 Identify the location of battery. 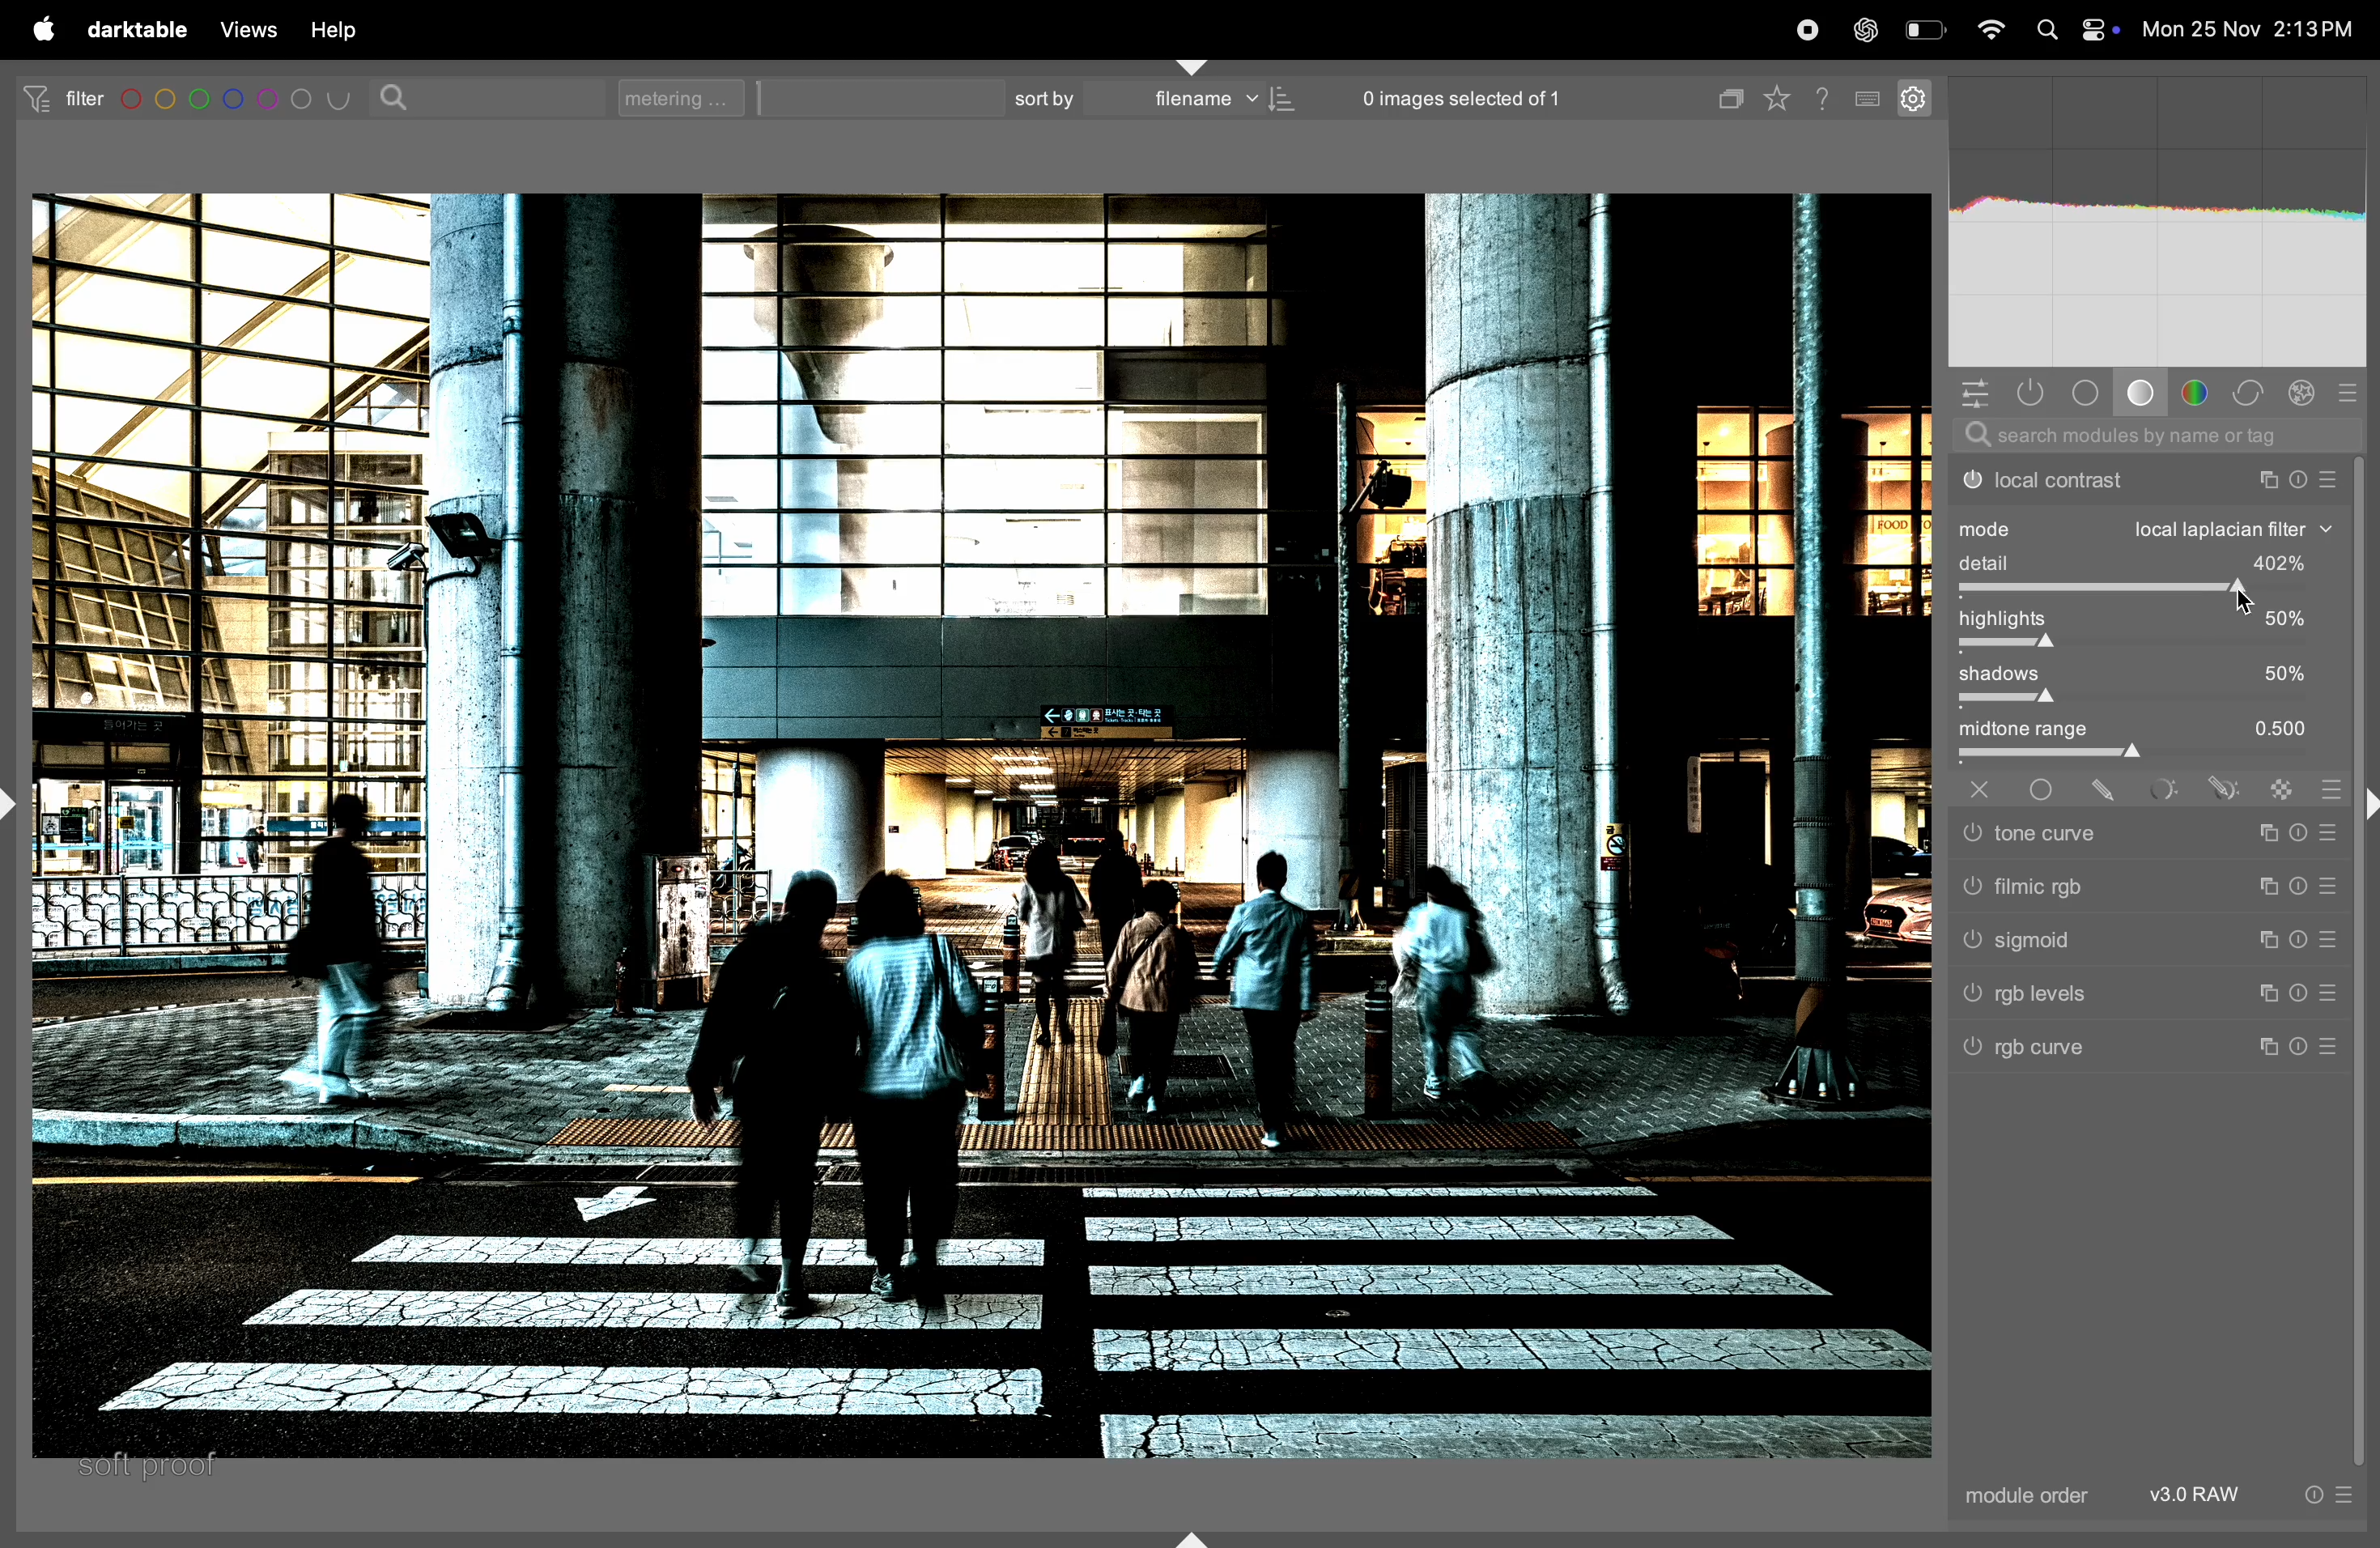
(1925, 28).